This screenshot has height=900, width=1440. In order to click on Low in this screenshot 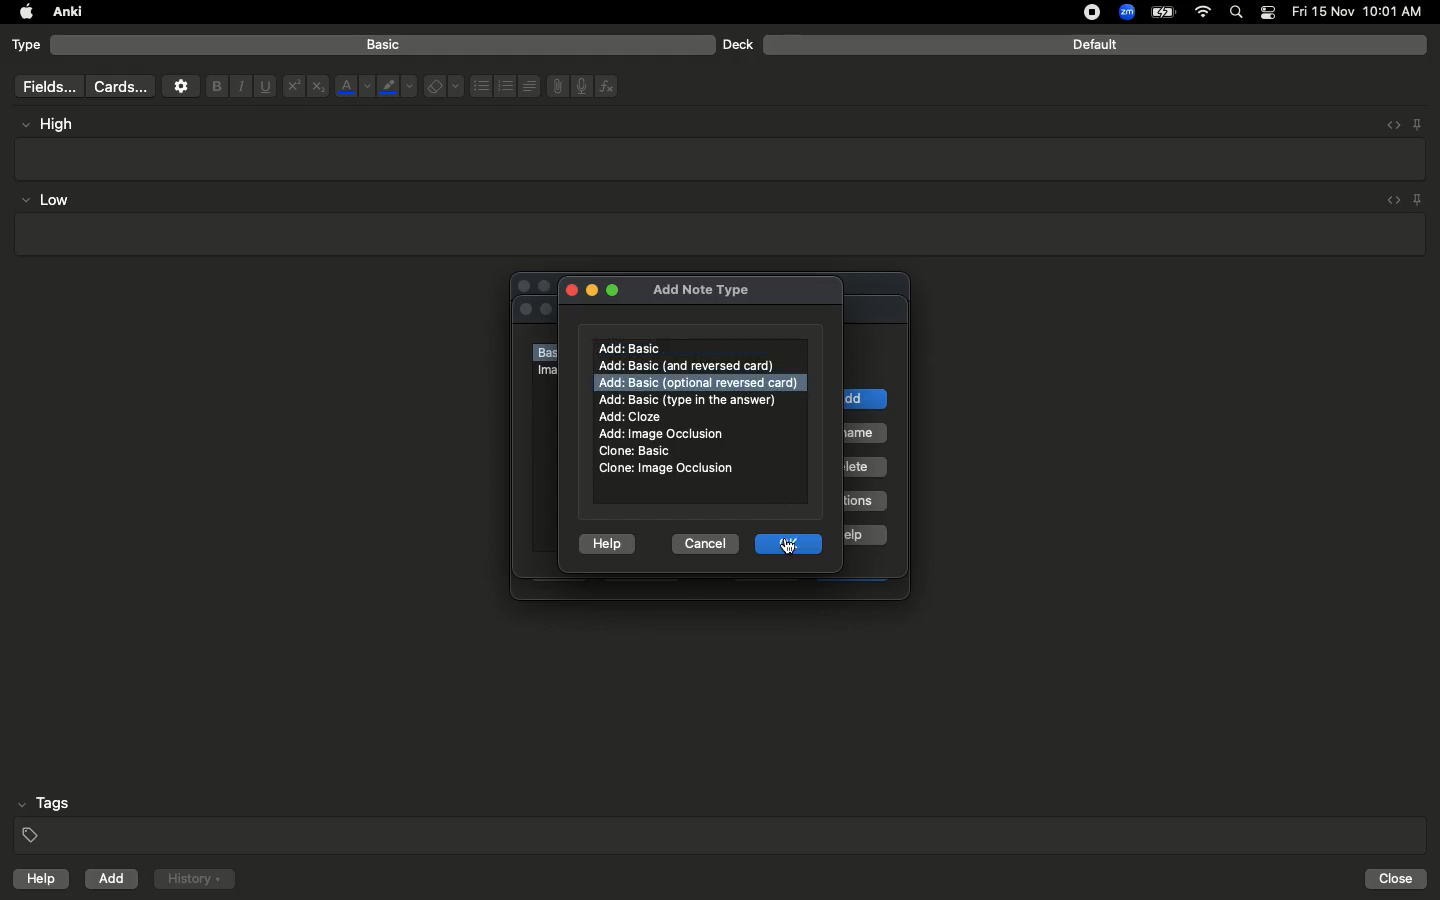, I will do `click(46, 201)`.